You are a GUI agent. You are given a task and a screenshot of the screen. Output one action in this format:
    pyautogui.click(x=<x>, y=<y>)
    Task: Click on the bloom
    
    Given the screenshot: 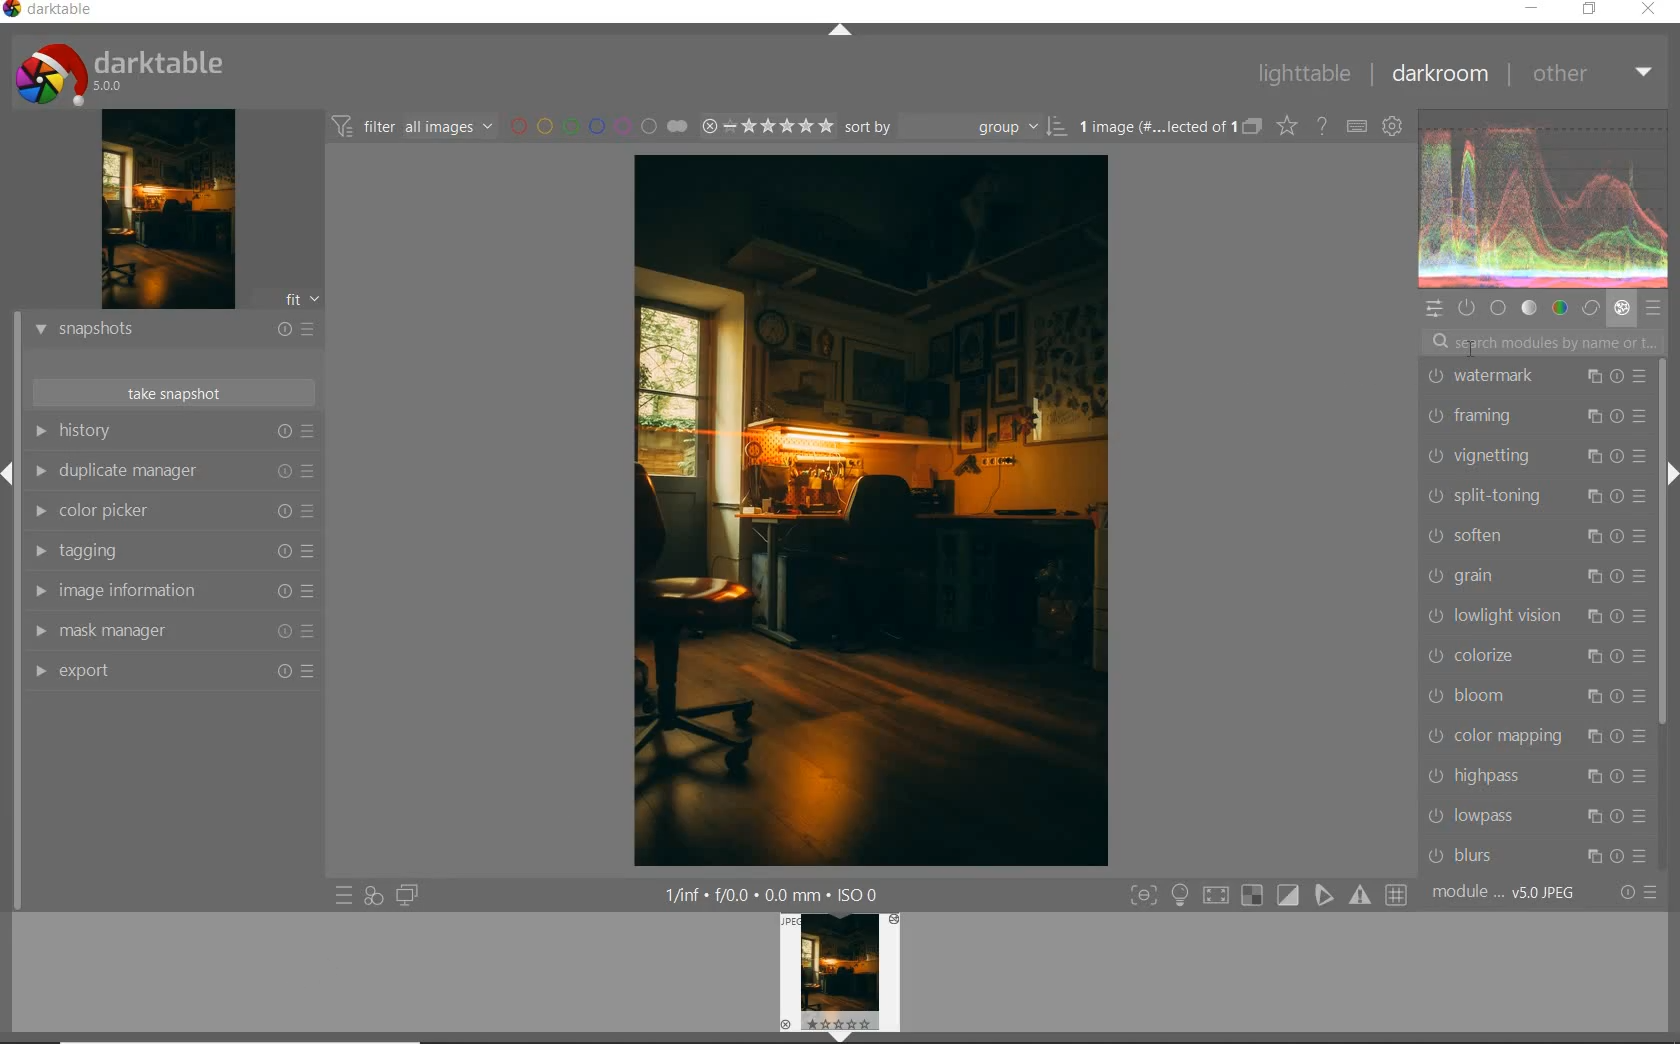 What is the action you would take?
    pyautogui.click(x=1536, y=695)
    